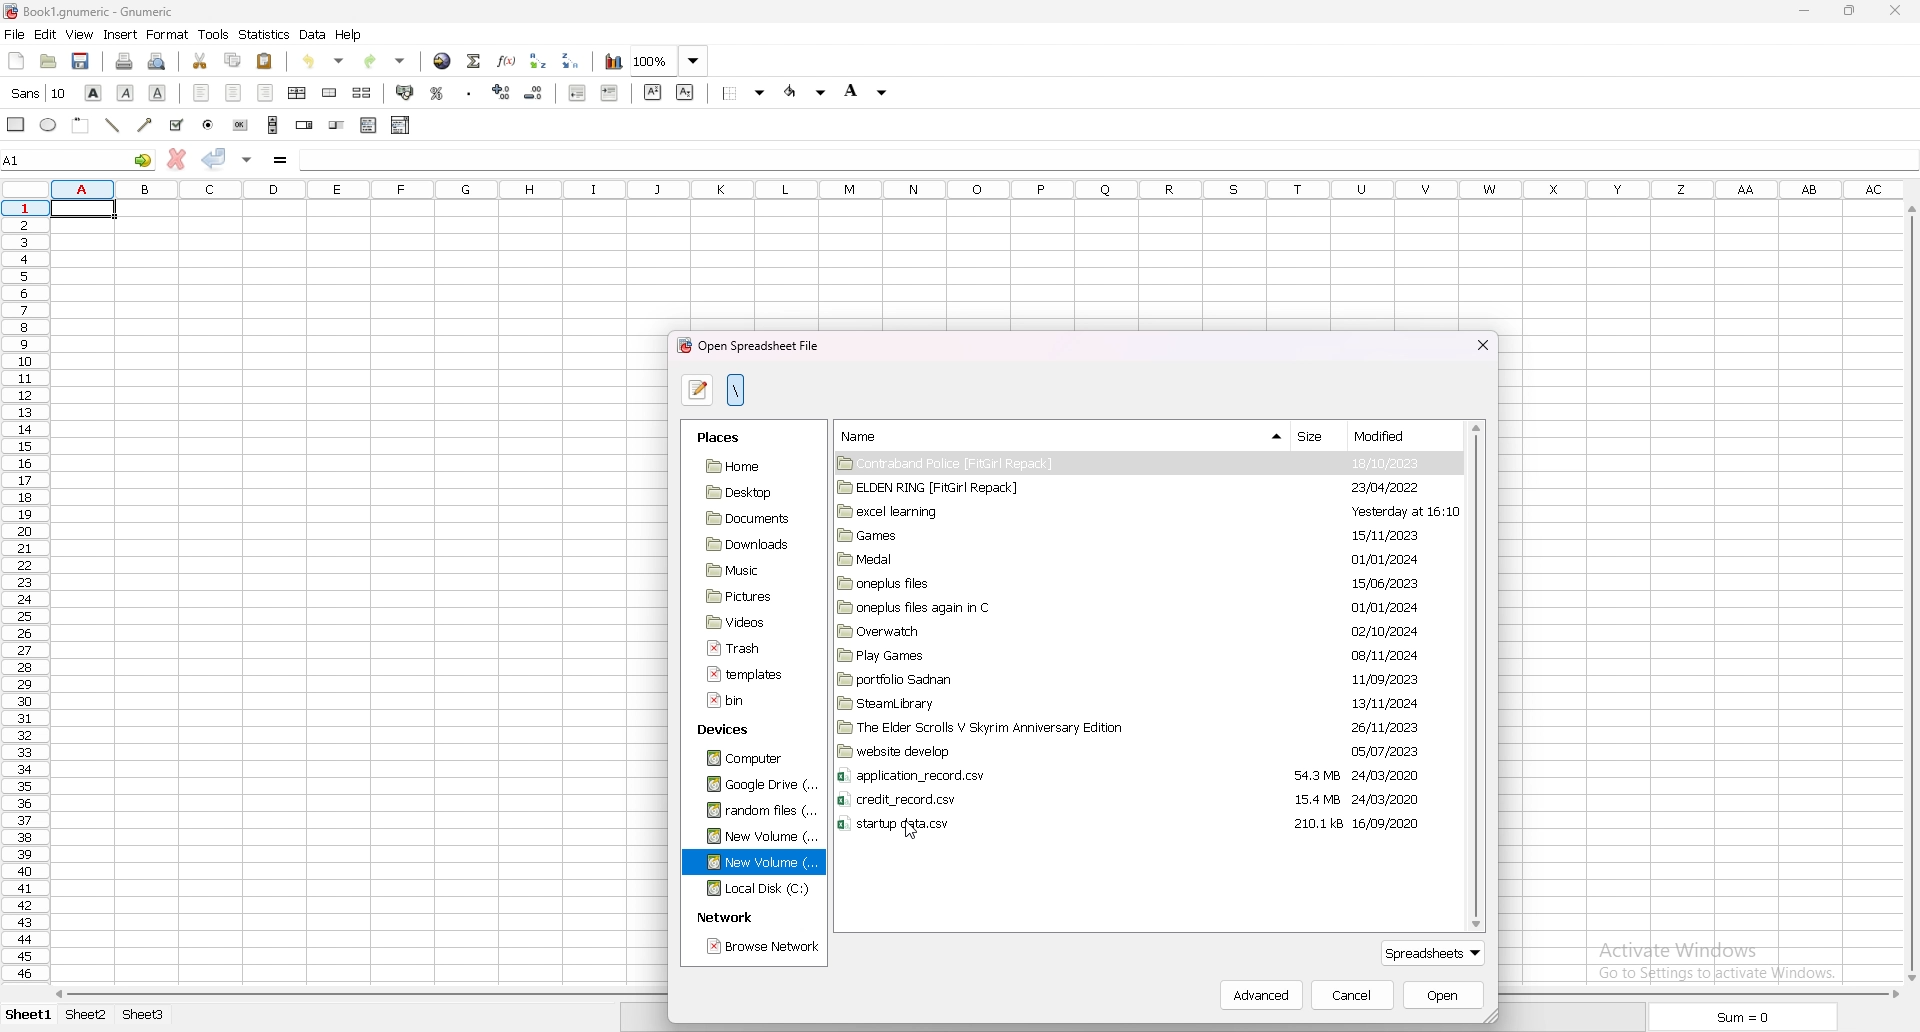 This screenshot has width=1920, height=1032. Describe the element at coordinates (1025, 726) in the screenshot. I see `folder` at that location.